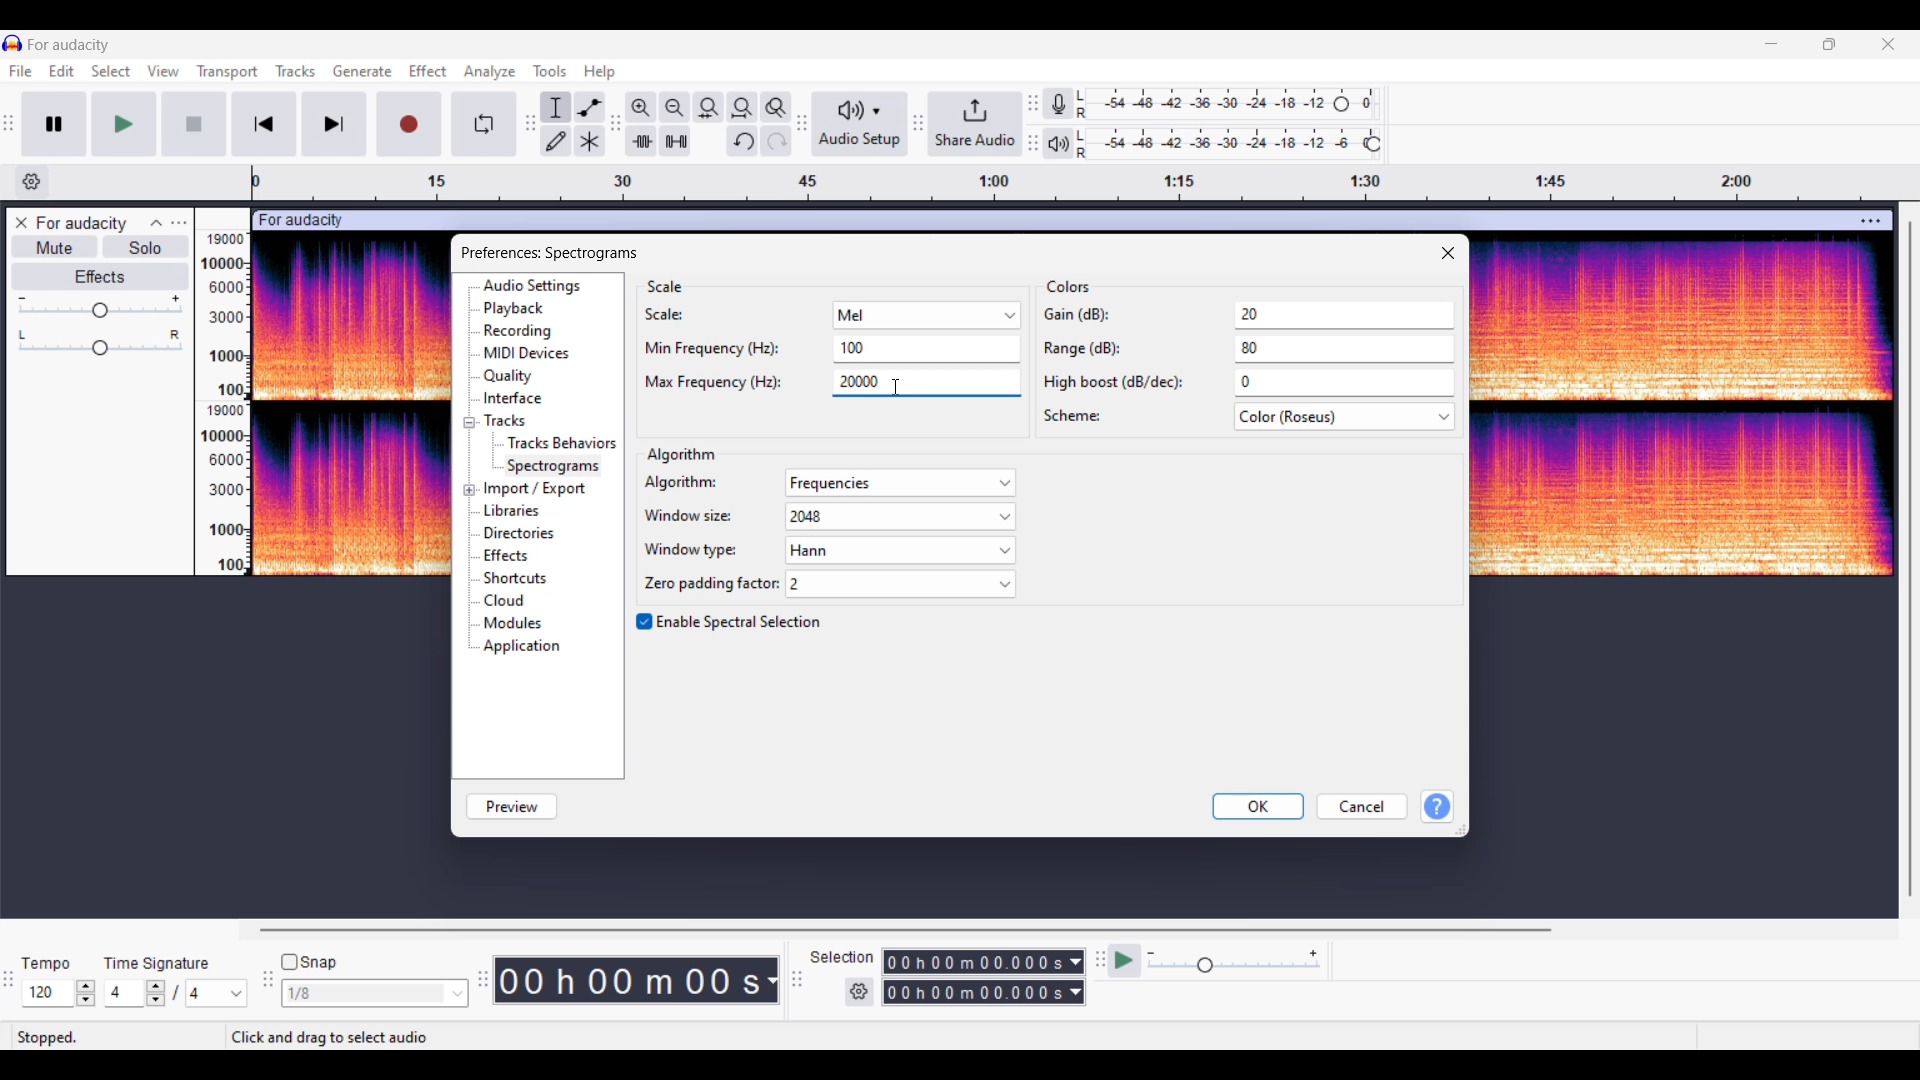 The height and width of the screenshot is (1080, 1920). Describe the element at coordinates (860, 123) in the screenshot. I see `Audio setup` at that location.